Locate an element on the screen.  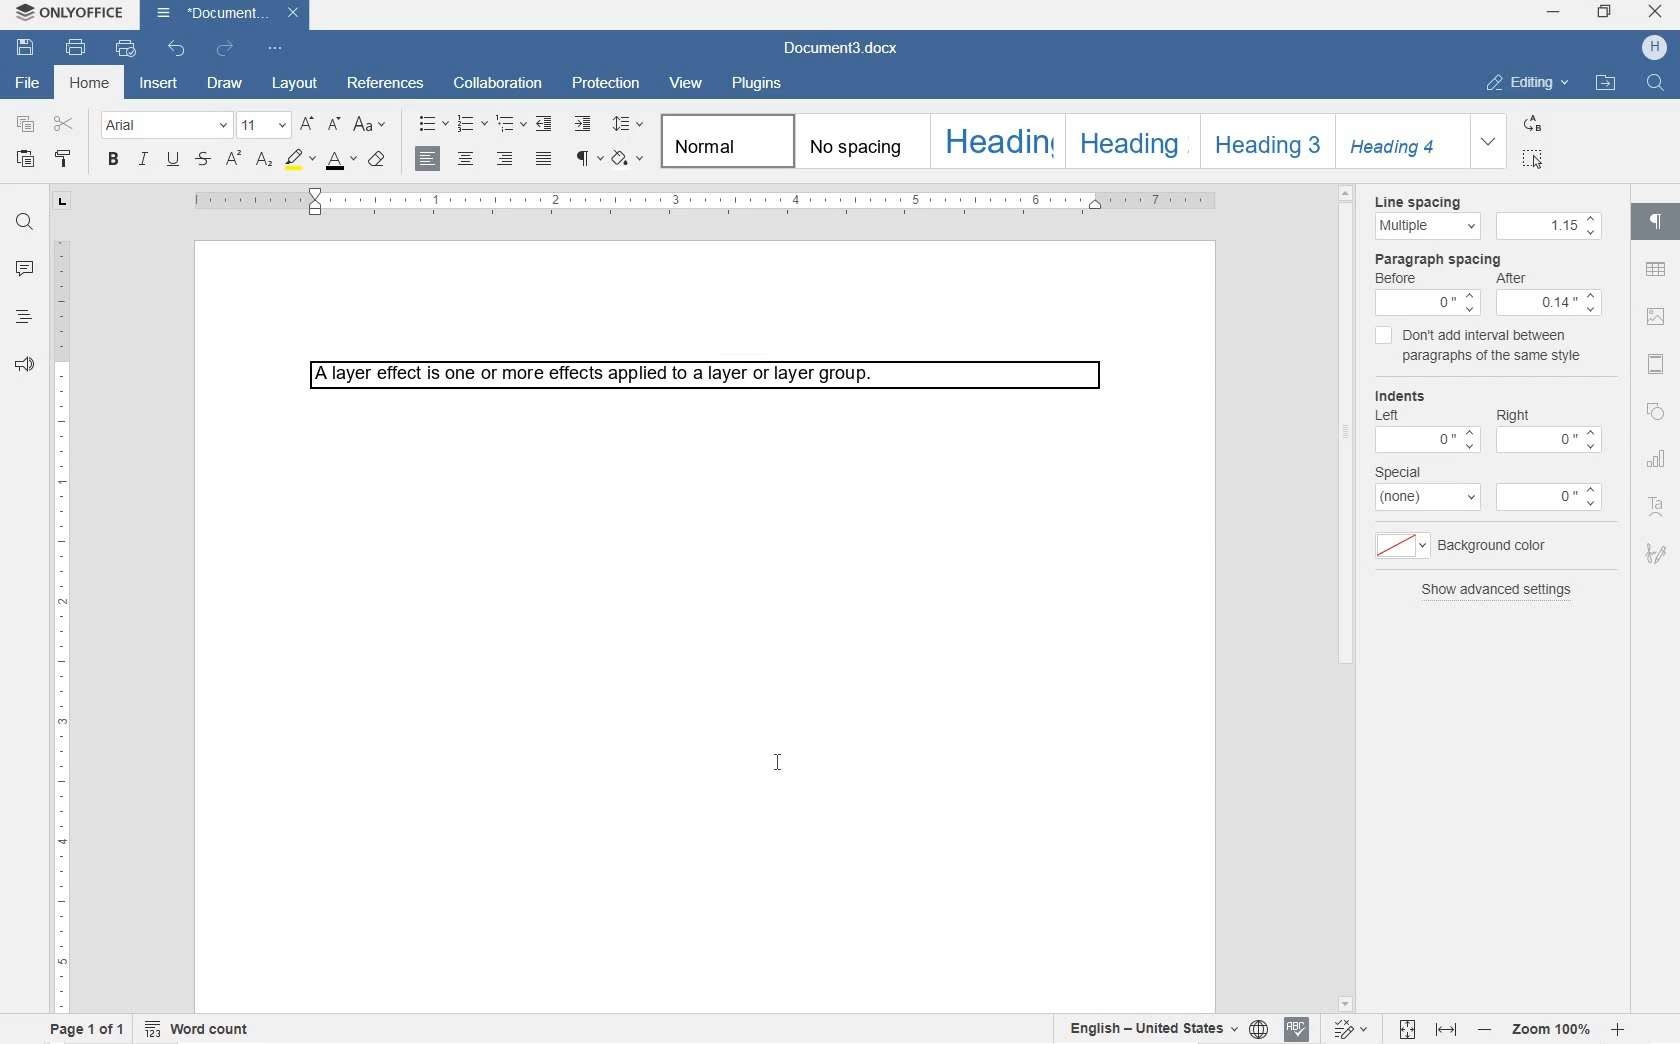
line spacing is located at coordinates (1423, 217).